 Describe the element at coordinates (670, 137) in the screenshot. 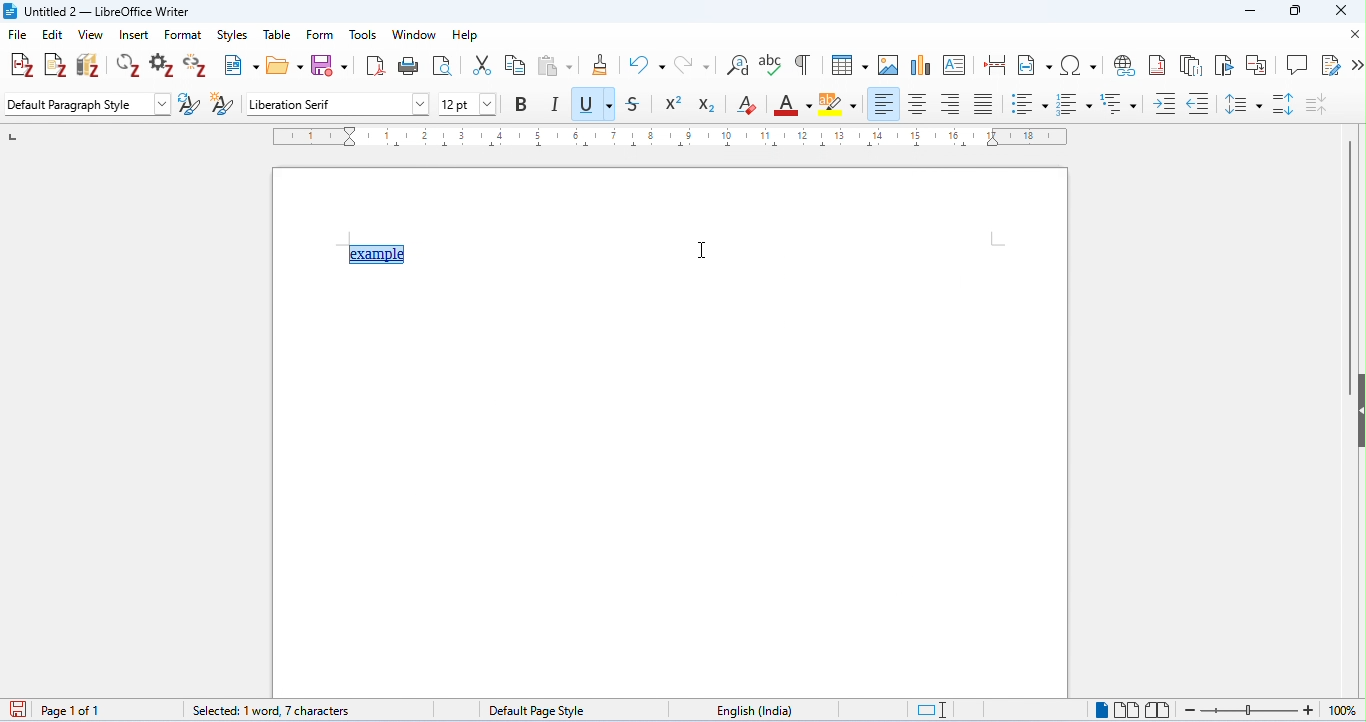

I see `ruler` at that location.